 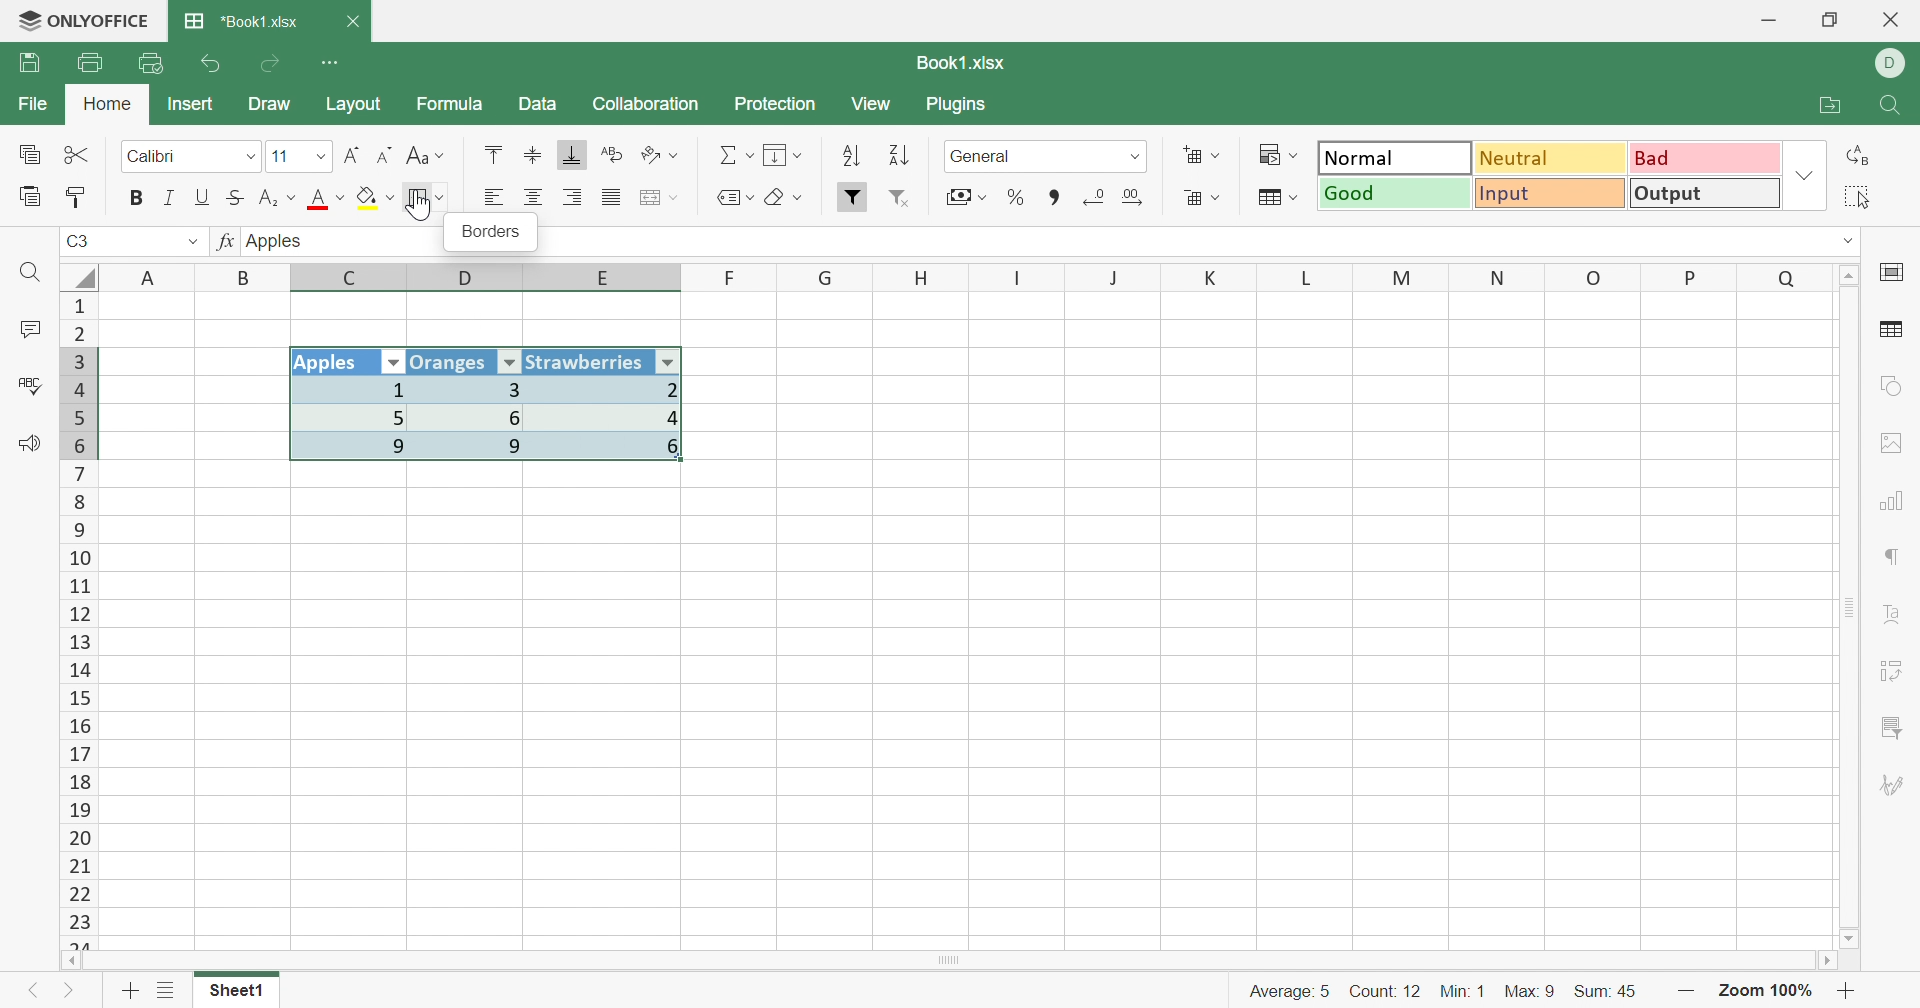 What do you see at coordinates (1394, 158) in the screenshot?
I see `Normal` at bounding box center [1394, 158].